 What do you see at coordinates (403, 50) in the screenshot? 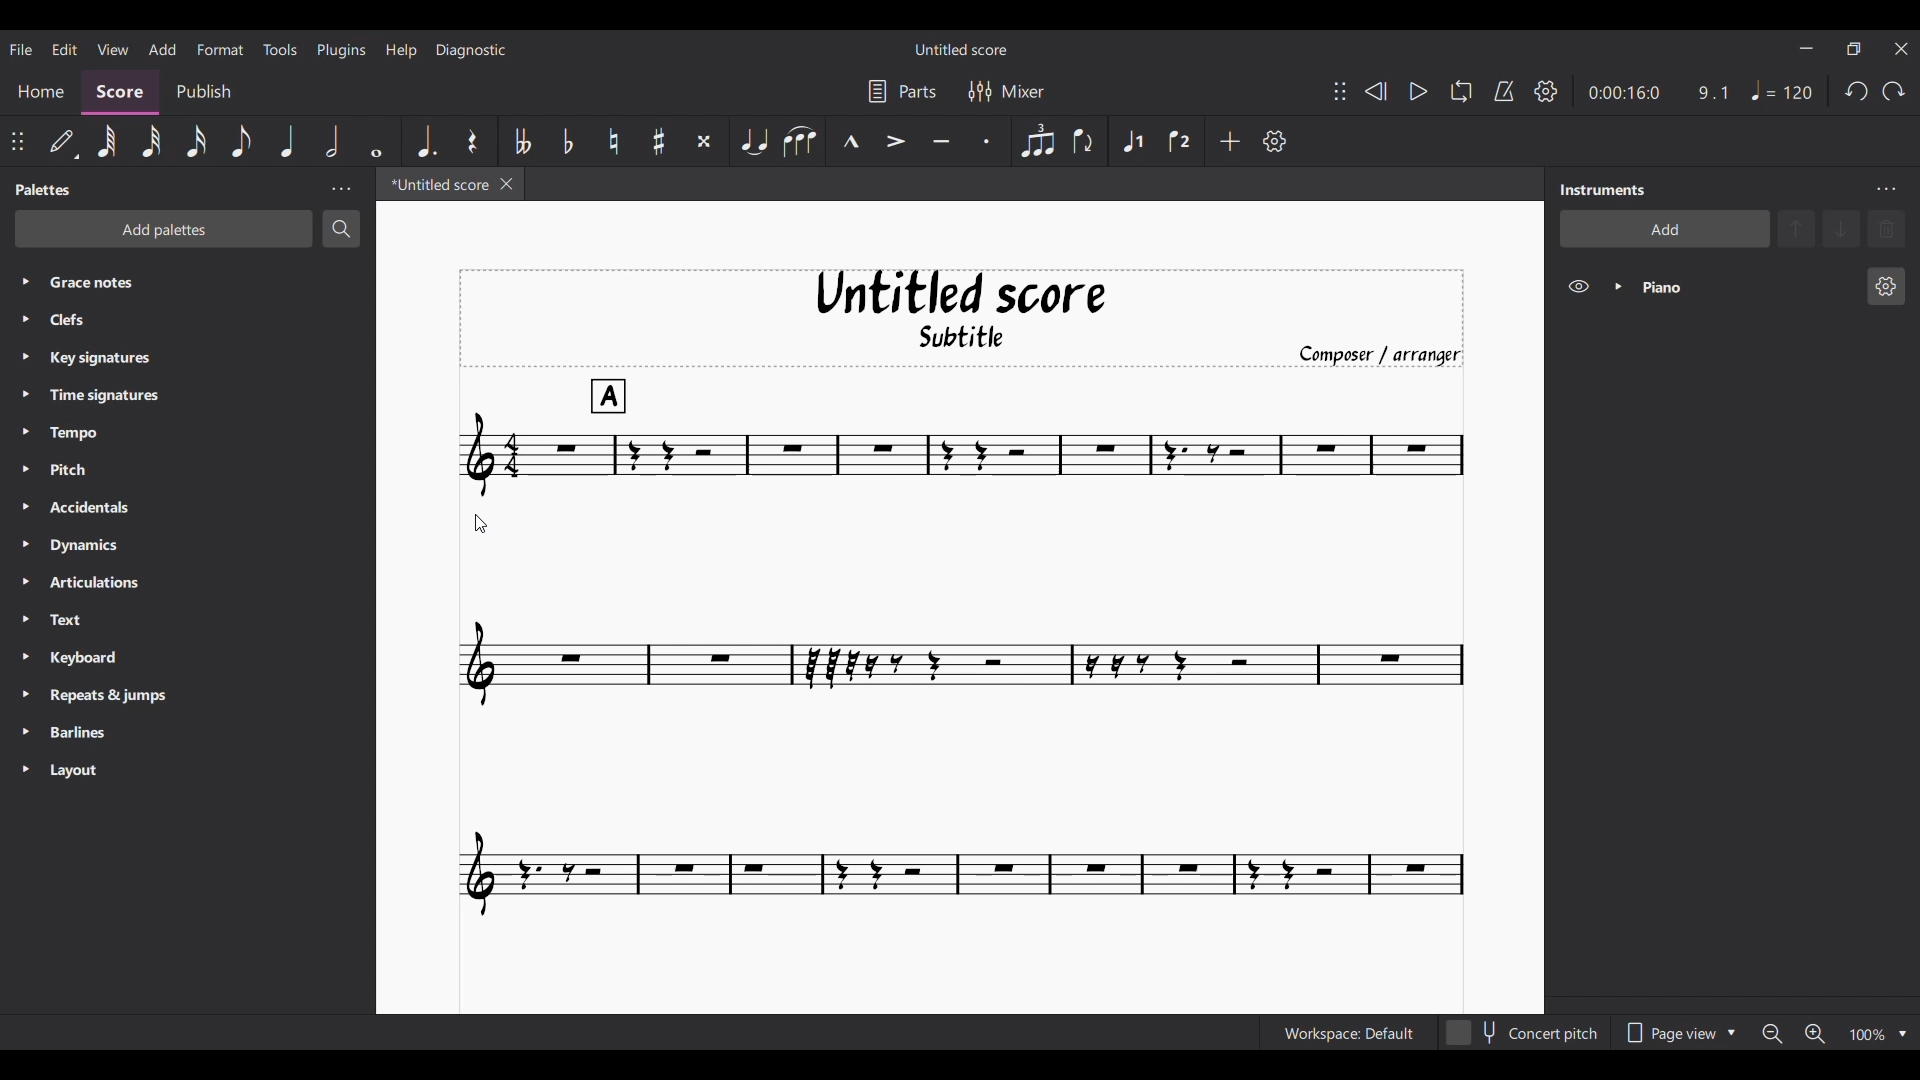
I see `Help menu` at bounding box center [403, 50].